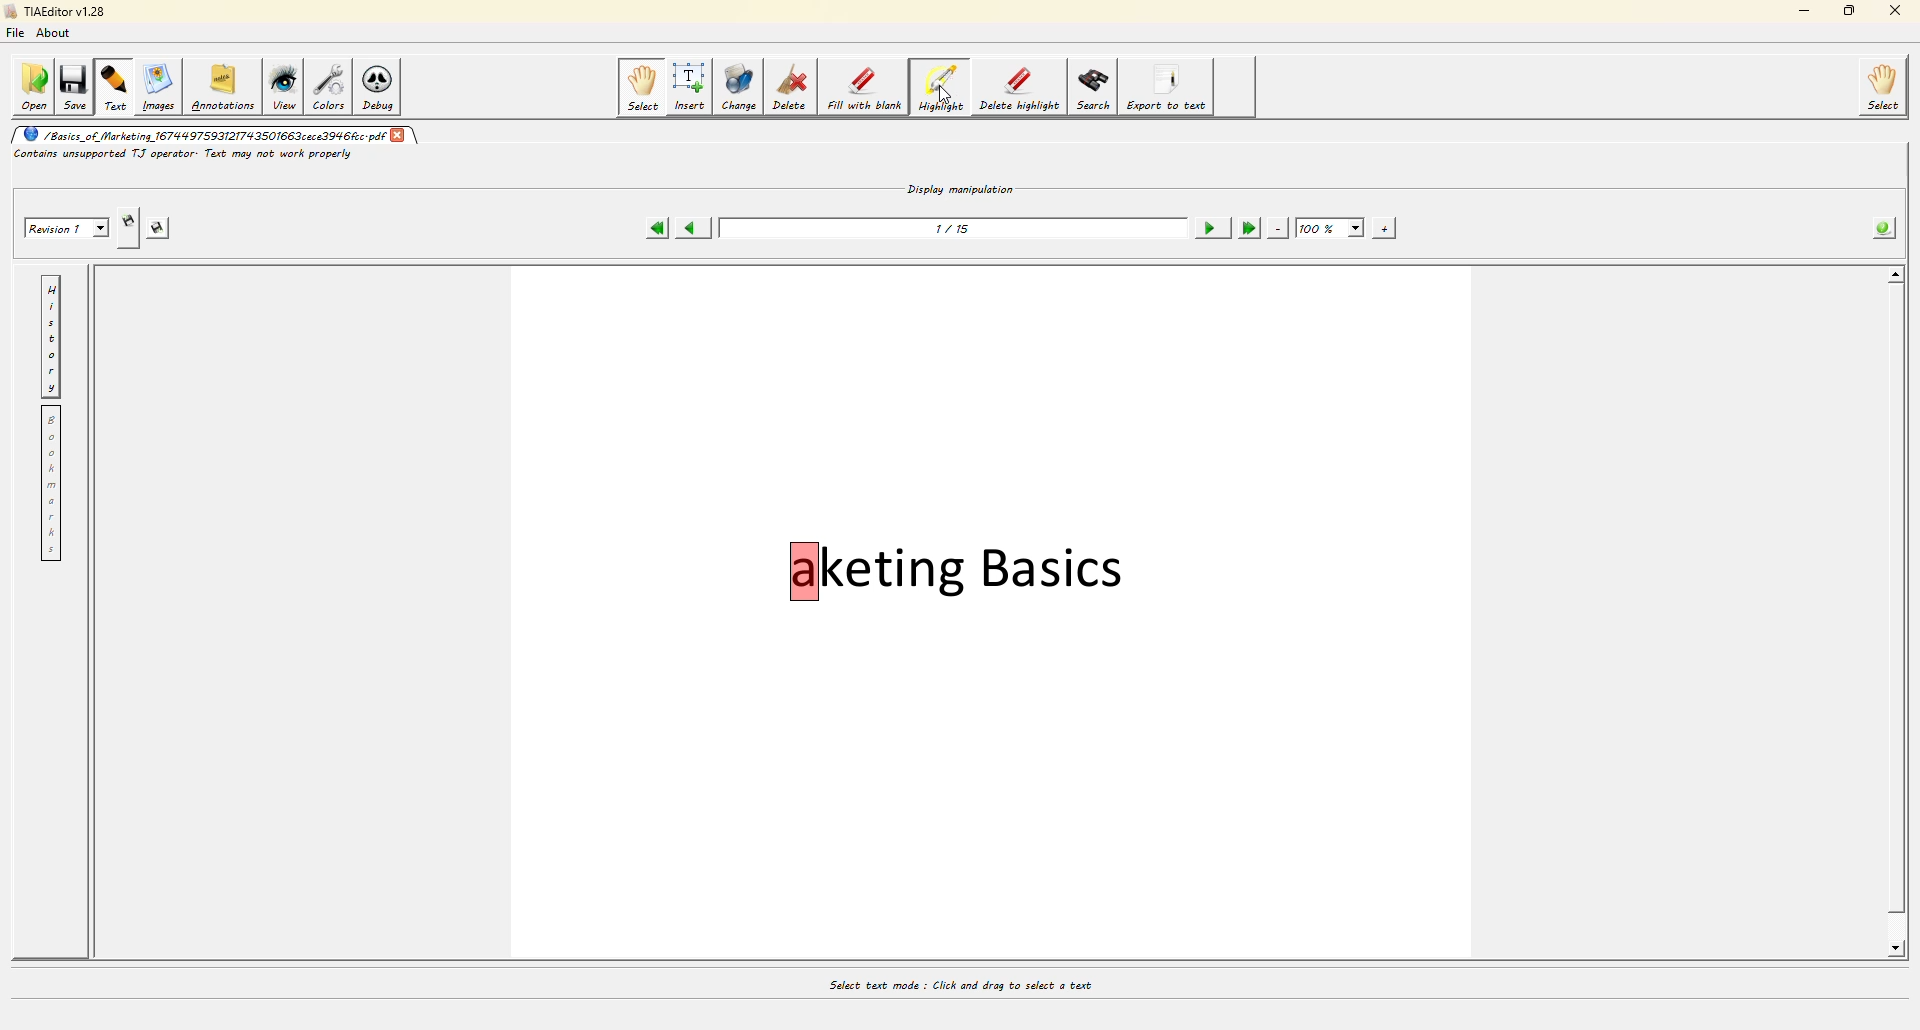 This screenshot has height=1030, width=1920. What do you see at coordinates (688, 87) in the screenshot?
I see `insert` at bounding box center [688, 87].